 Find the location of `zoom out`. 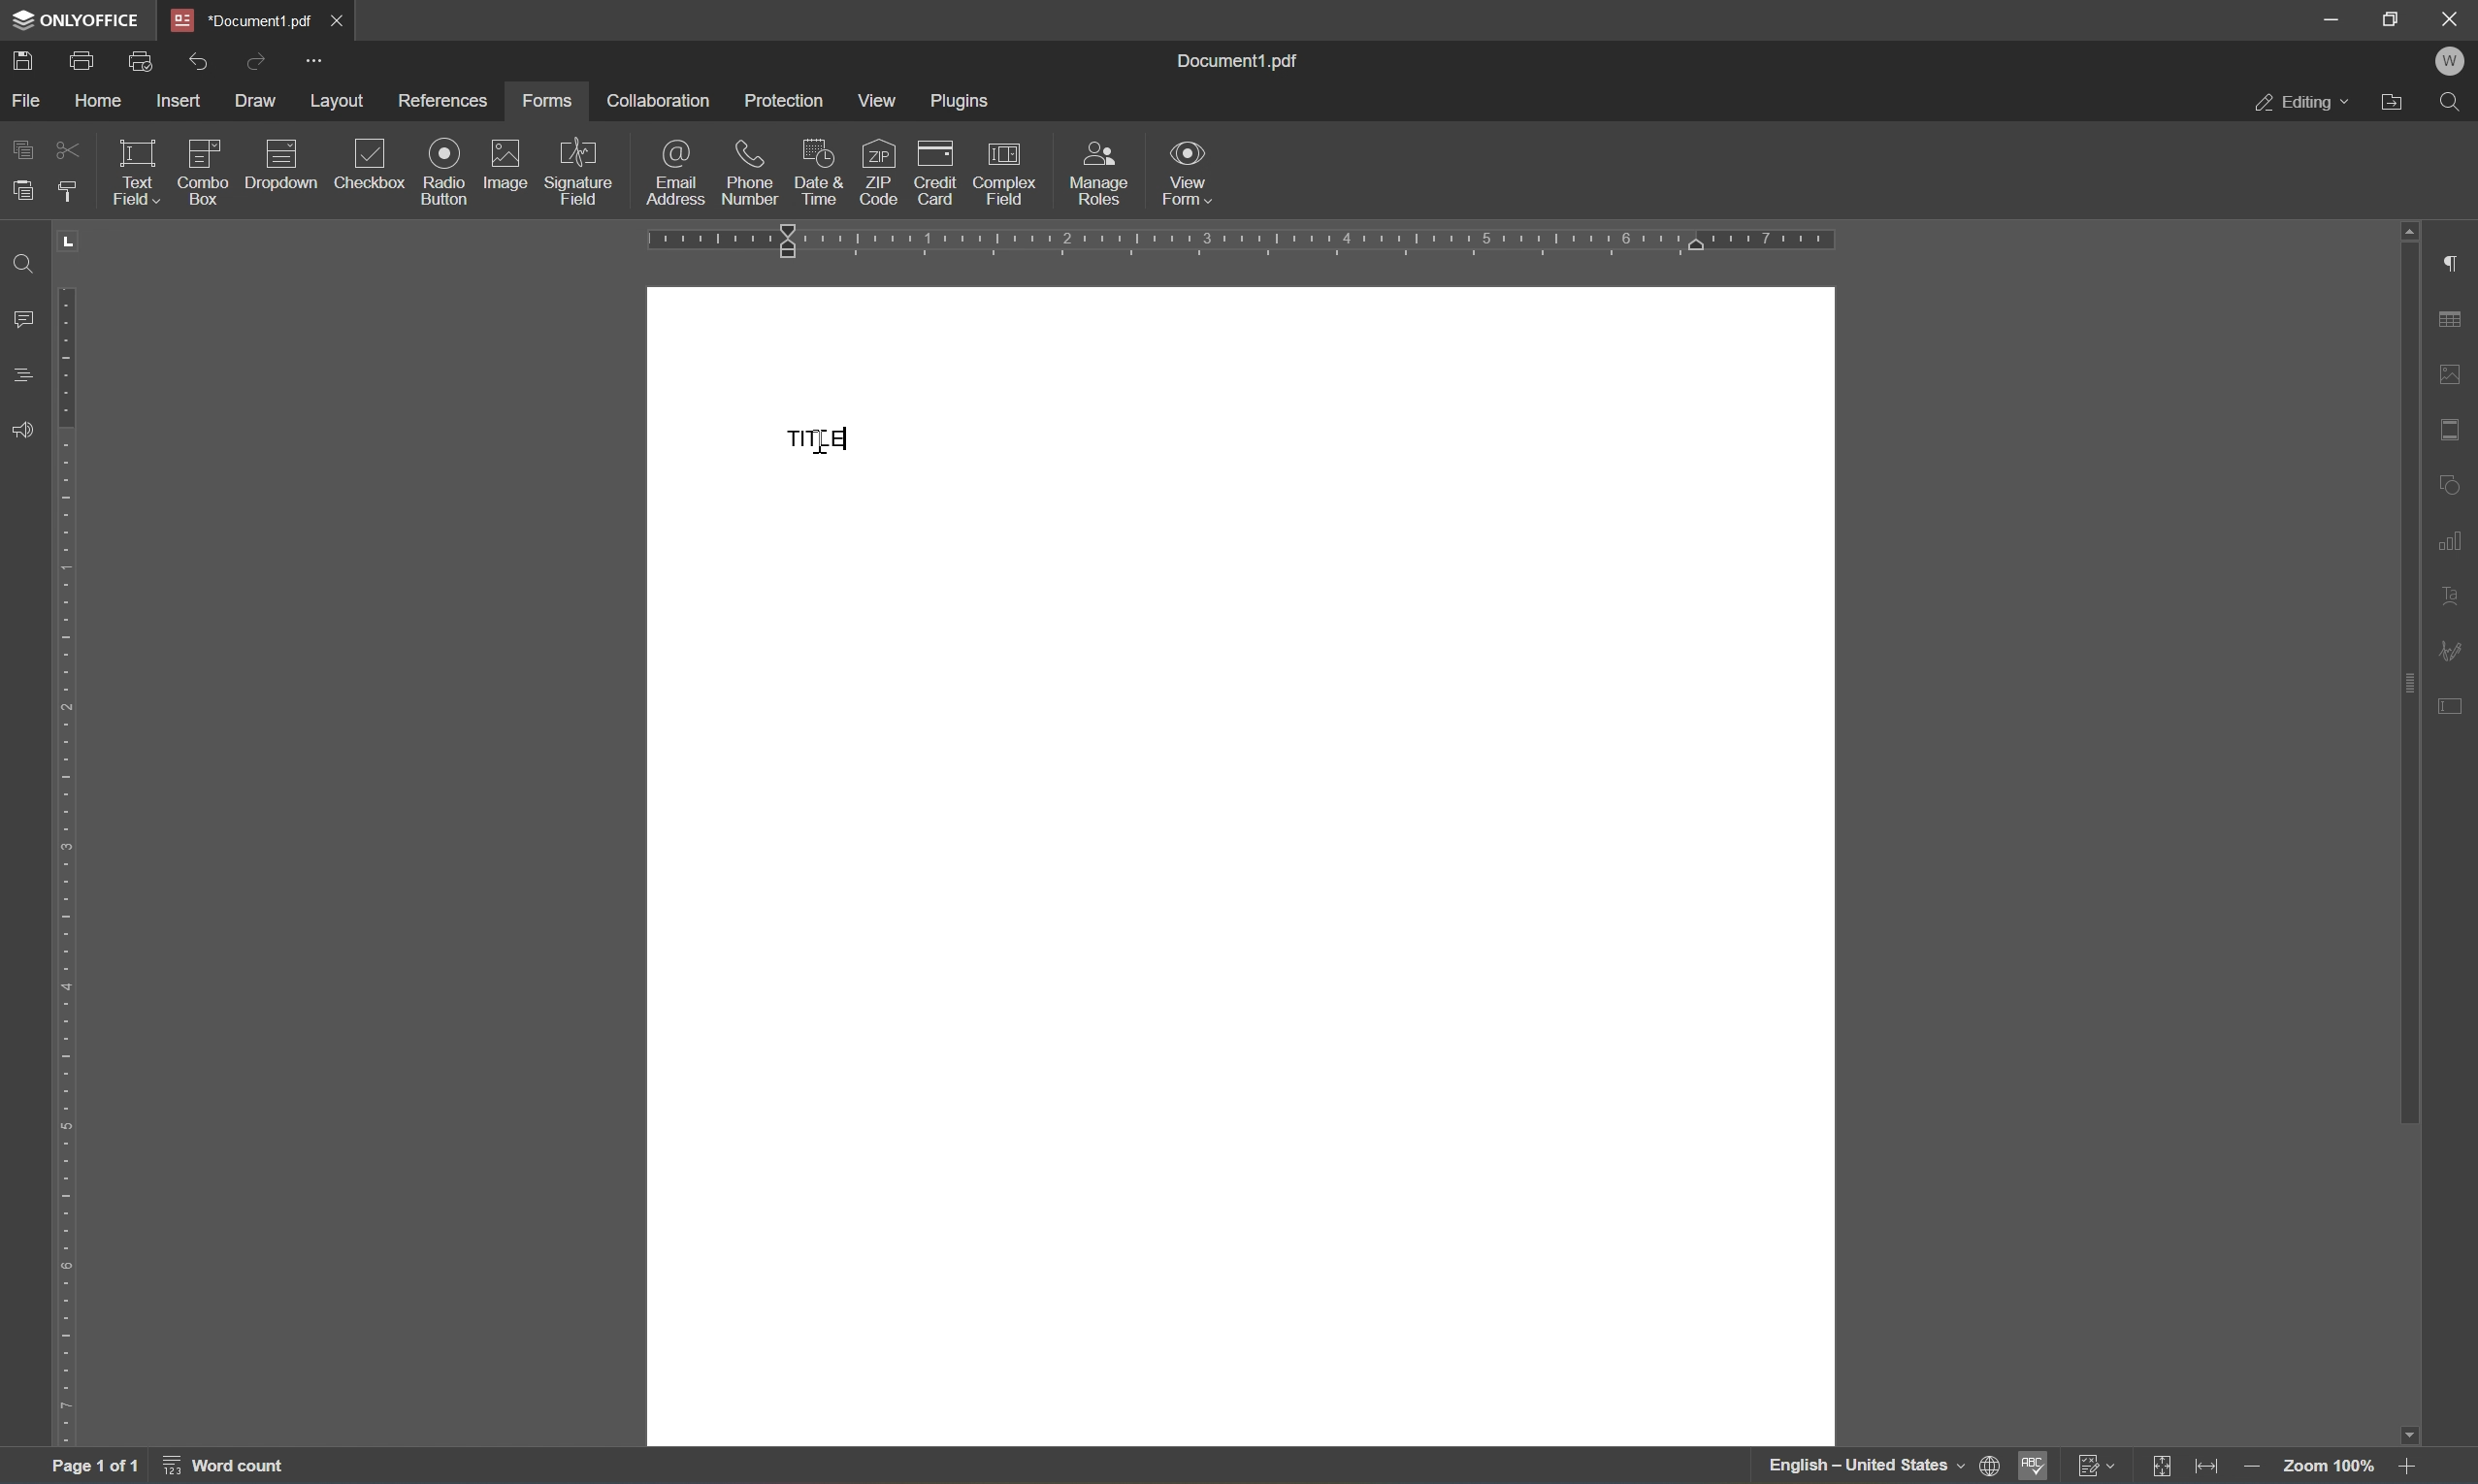

zoom out is located at coordinates (2251, 1467).